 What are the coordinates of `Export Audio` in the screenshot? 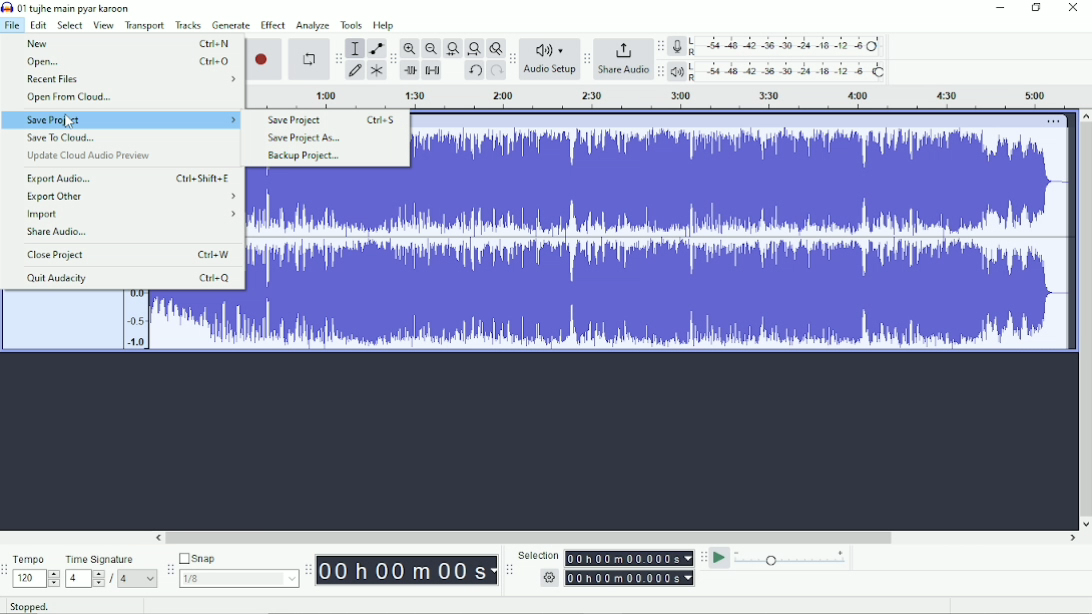 It's located at (131, 178).